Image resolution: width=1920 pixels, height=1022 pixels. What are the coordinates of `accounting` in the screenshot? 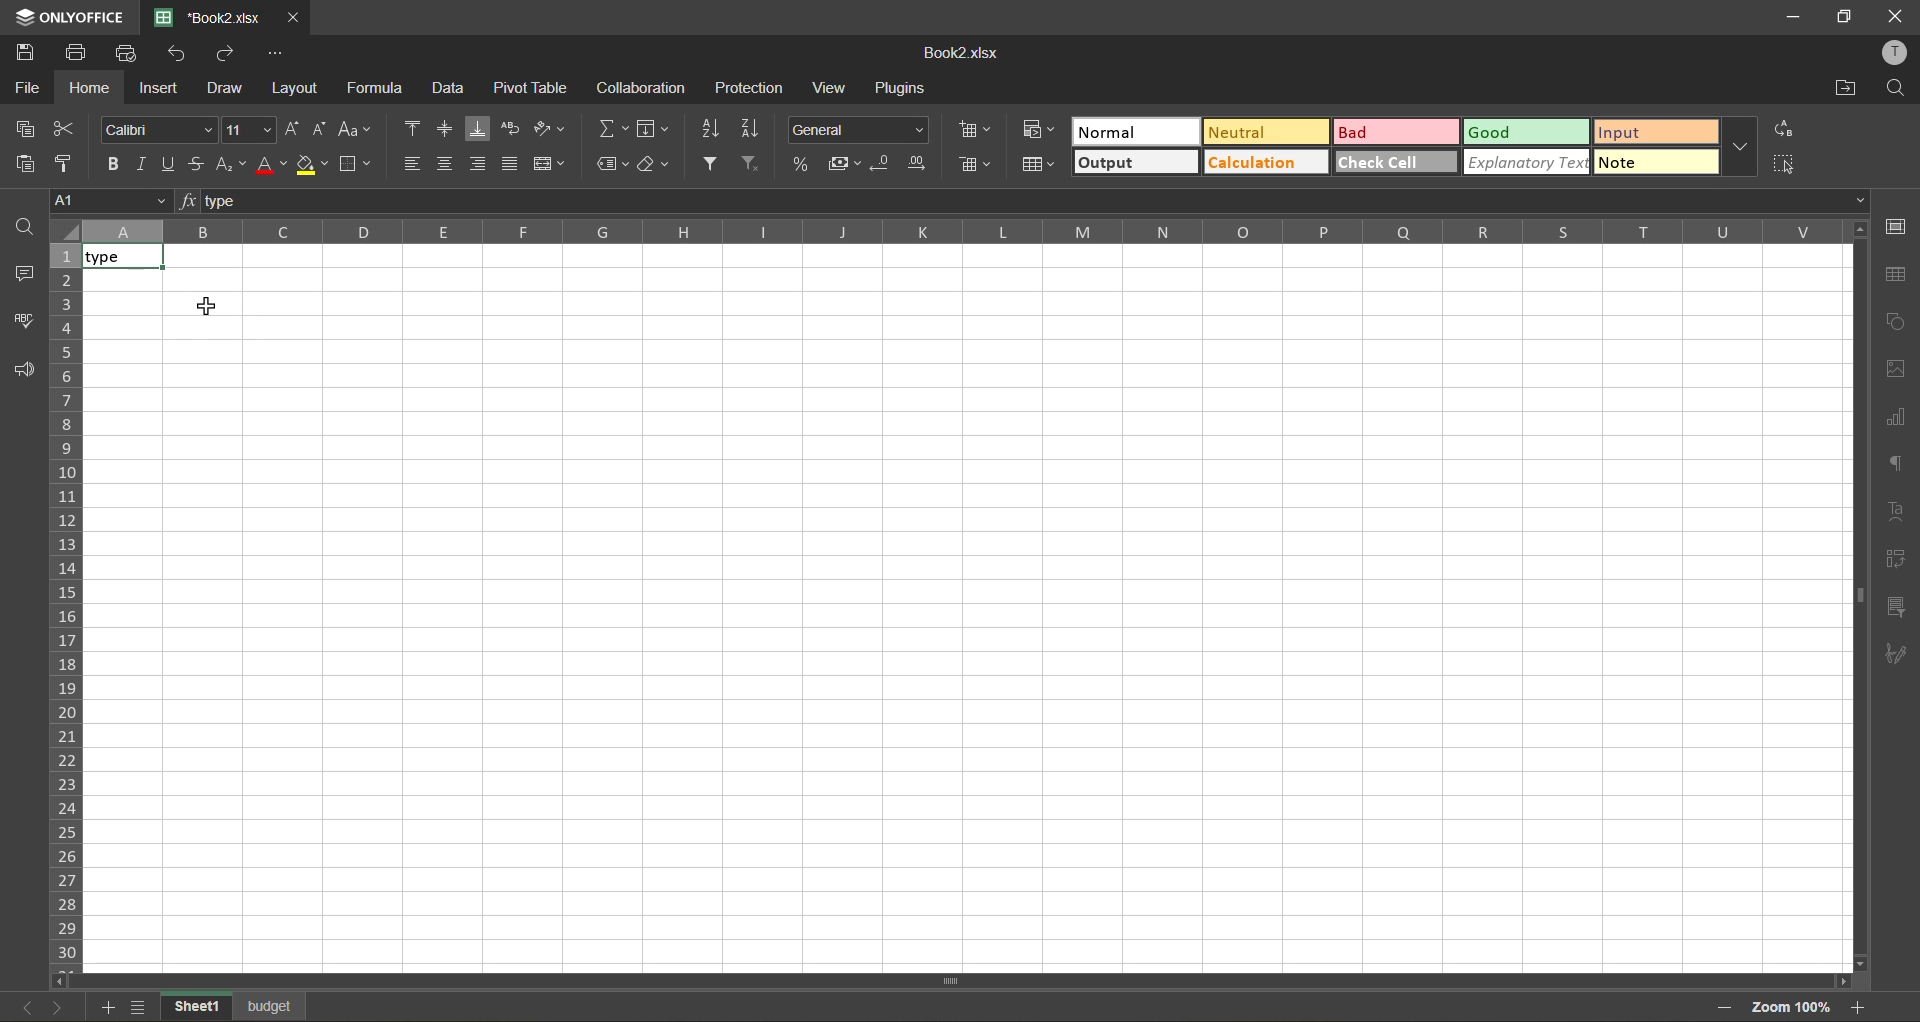 It's located at (842, 163).